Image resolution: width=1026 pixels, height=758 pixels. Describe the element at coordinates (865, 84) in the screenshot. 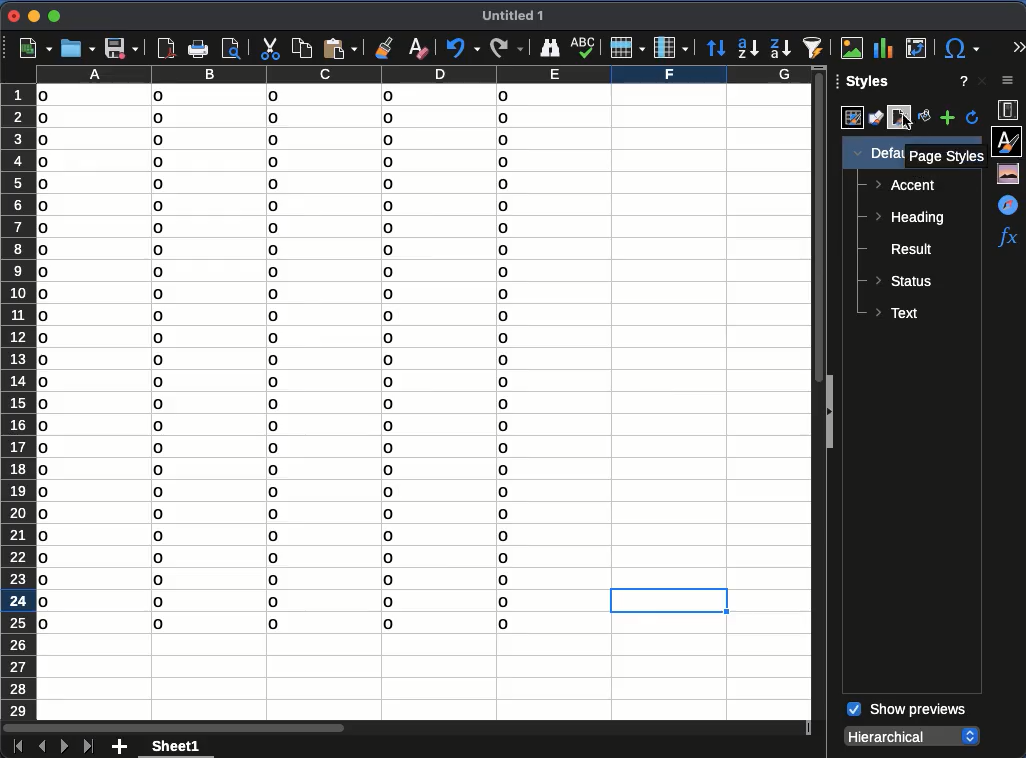

I see `styles` at that location.